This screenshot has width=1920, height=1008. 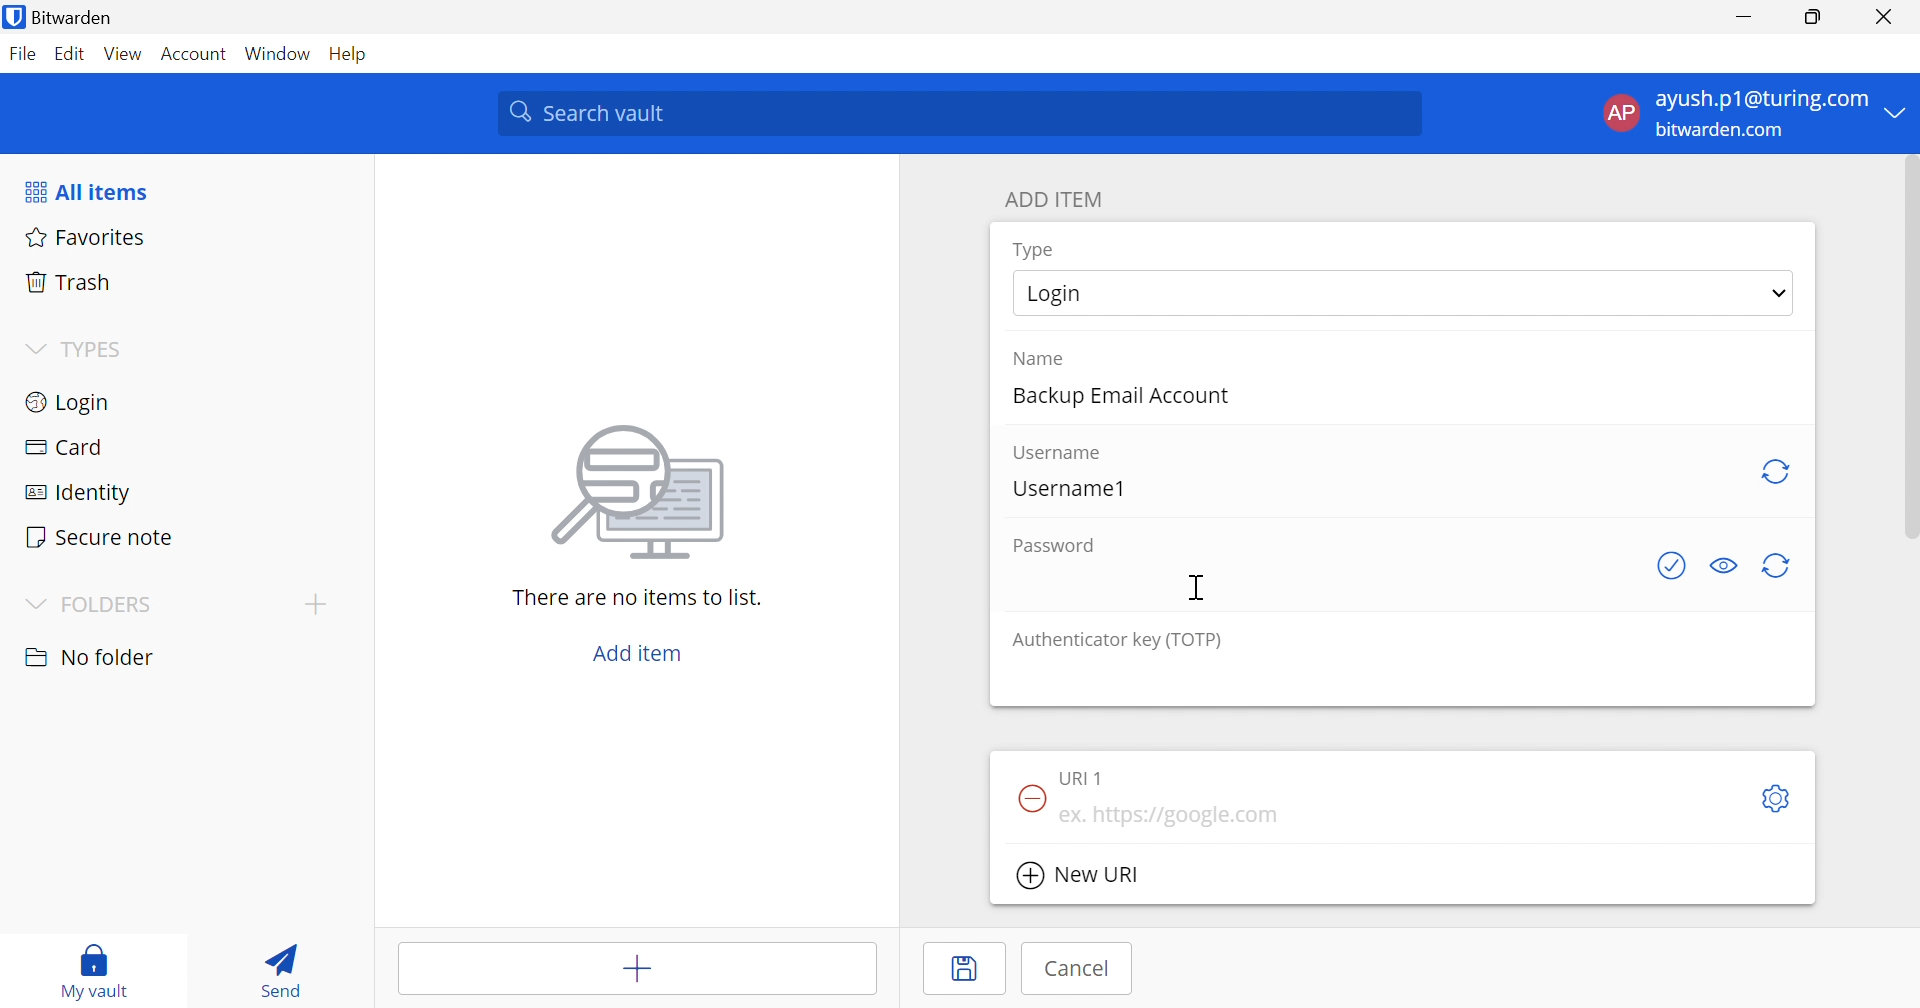 I want to click on Authenticator key (TOTP), so click(x=1117, y=642).